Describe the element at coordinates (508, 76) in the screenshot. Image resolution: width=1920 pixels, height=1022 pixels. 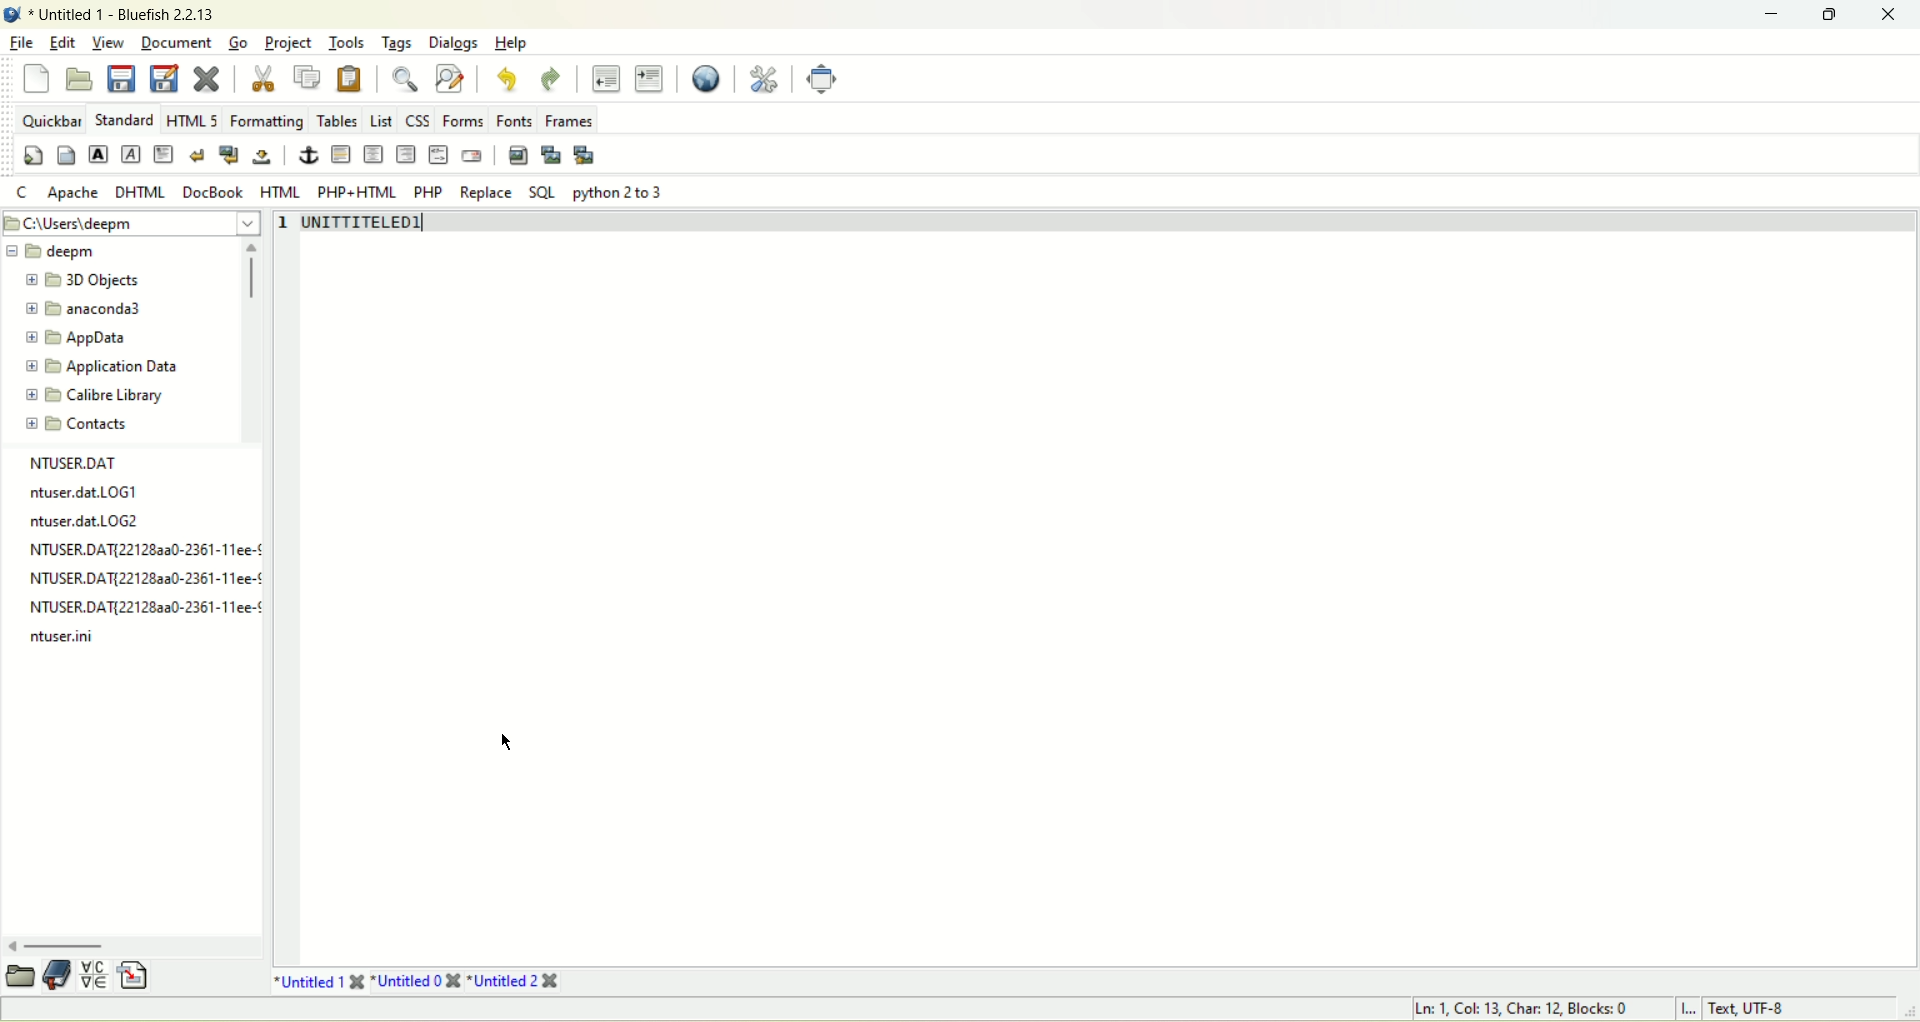
I see `undo` at that location.